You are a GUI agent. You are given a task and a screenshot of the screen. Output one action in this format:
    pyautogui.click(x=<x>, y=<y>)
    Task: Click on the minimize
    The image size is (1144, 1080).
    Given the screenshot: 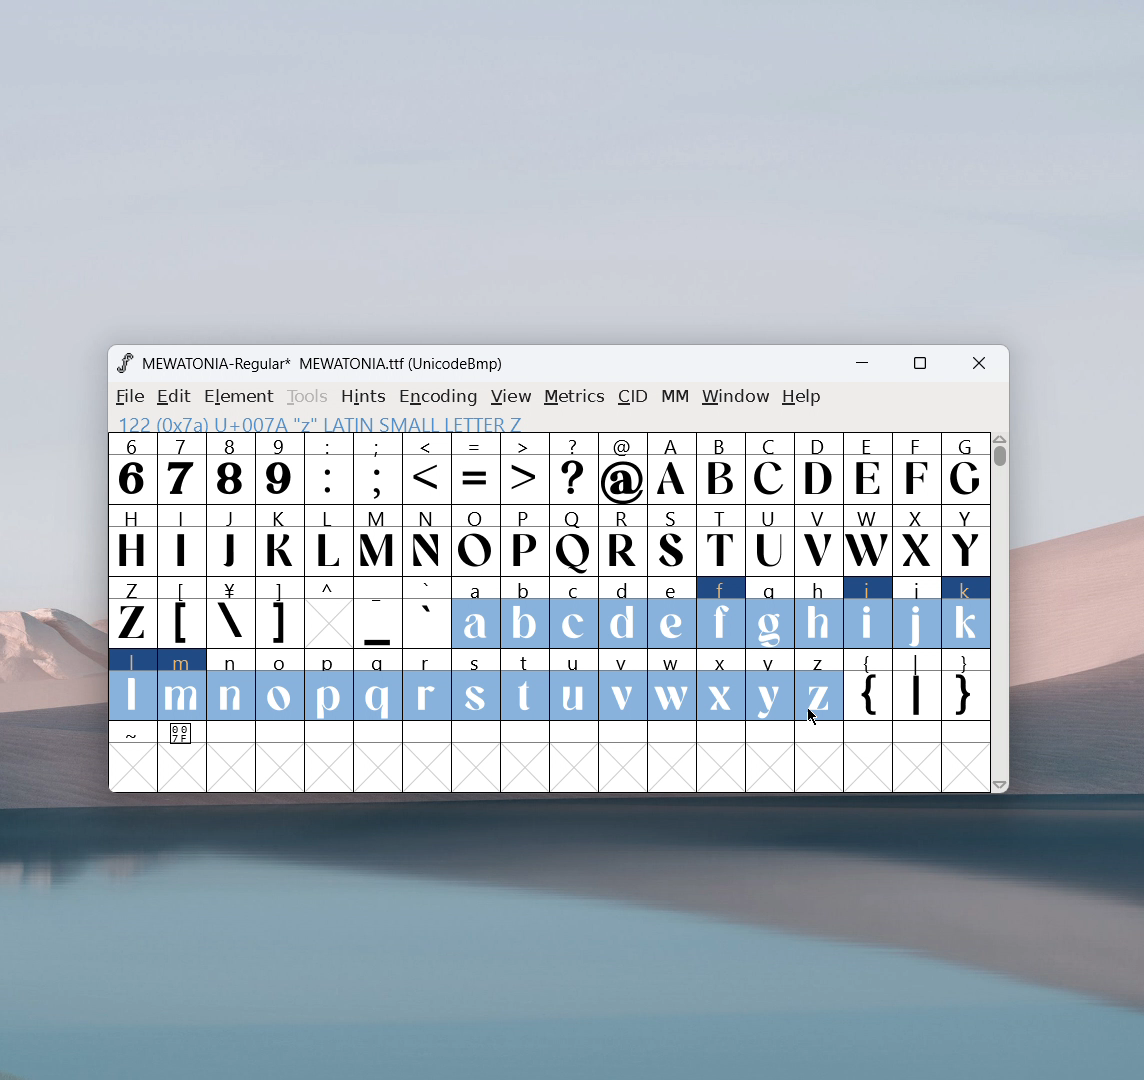 What is the action you would take?
    pyautogui.click(x=869, y=366)
    